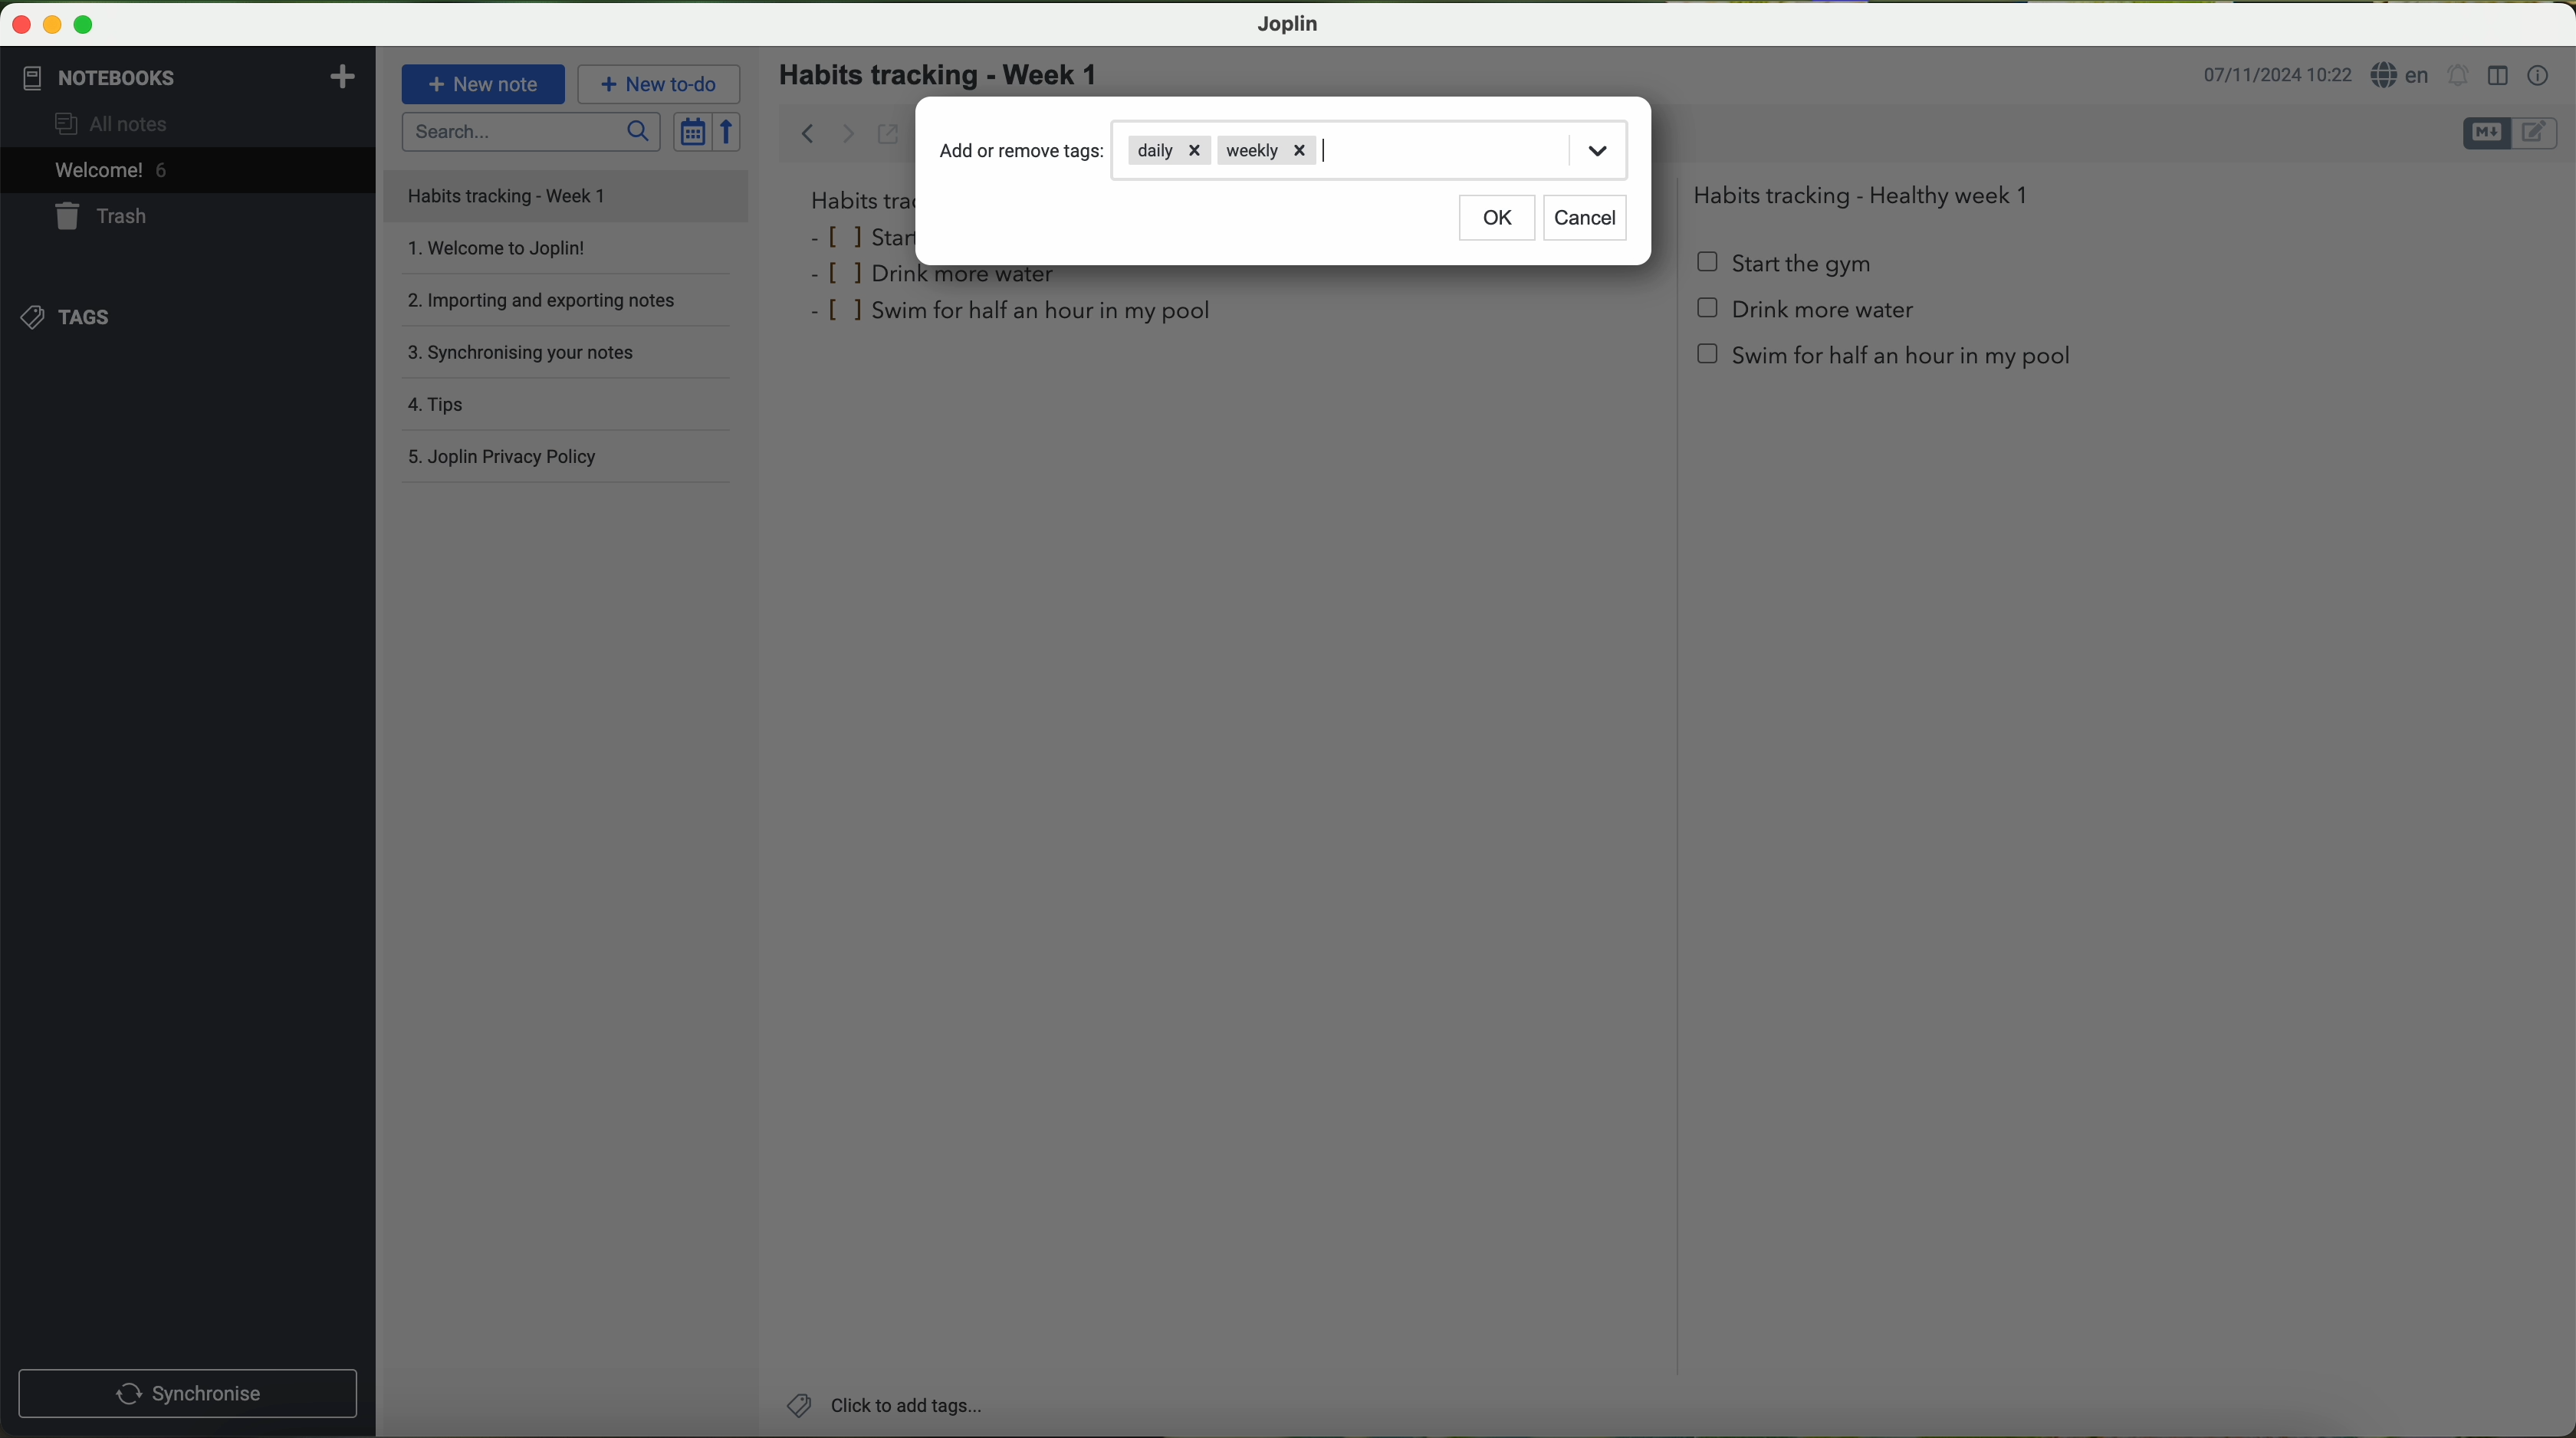 The image size is (2576, 1438). I want to click on welcome to Joplin, so click(564, 257).